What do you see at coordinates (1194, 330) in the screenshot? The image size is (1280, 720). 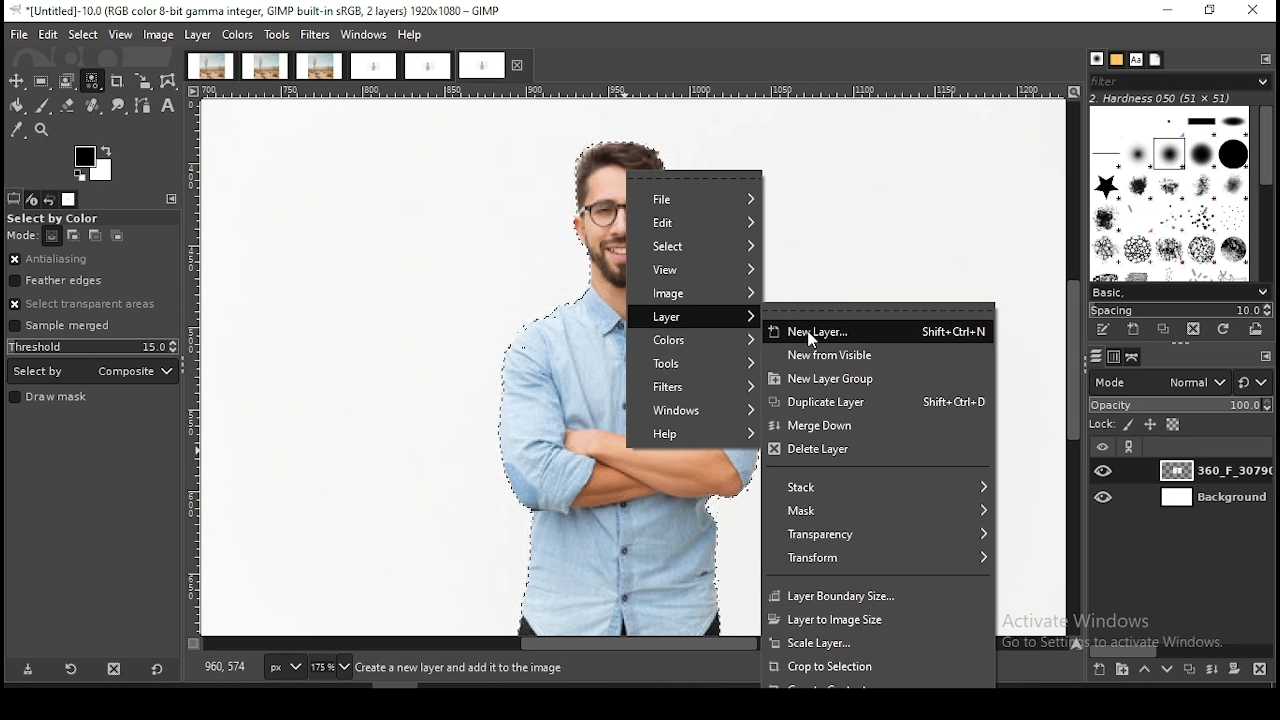 I see `delete brush` at bounding box center [1194, 330].